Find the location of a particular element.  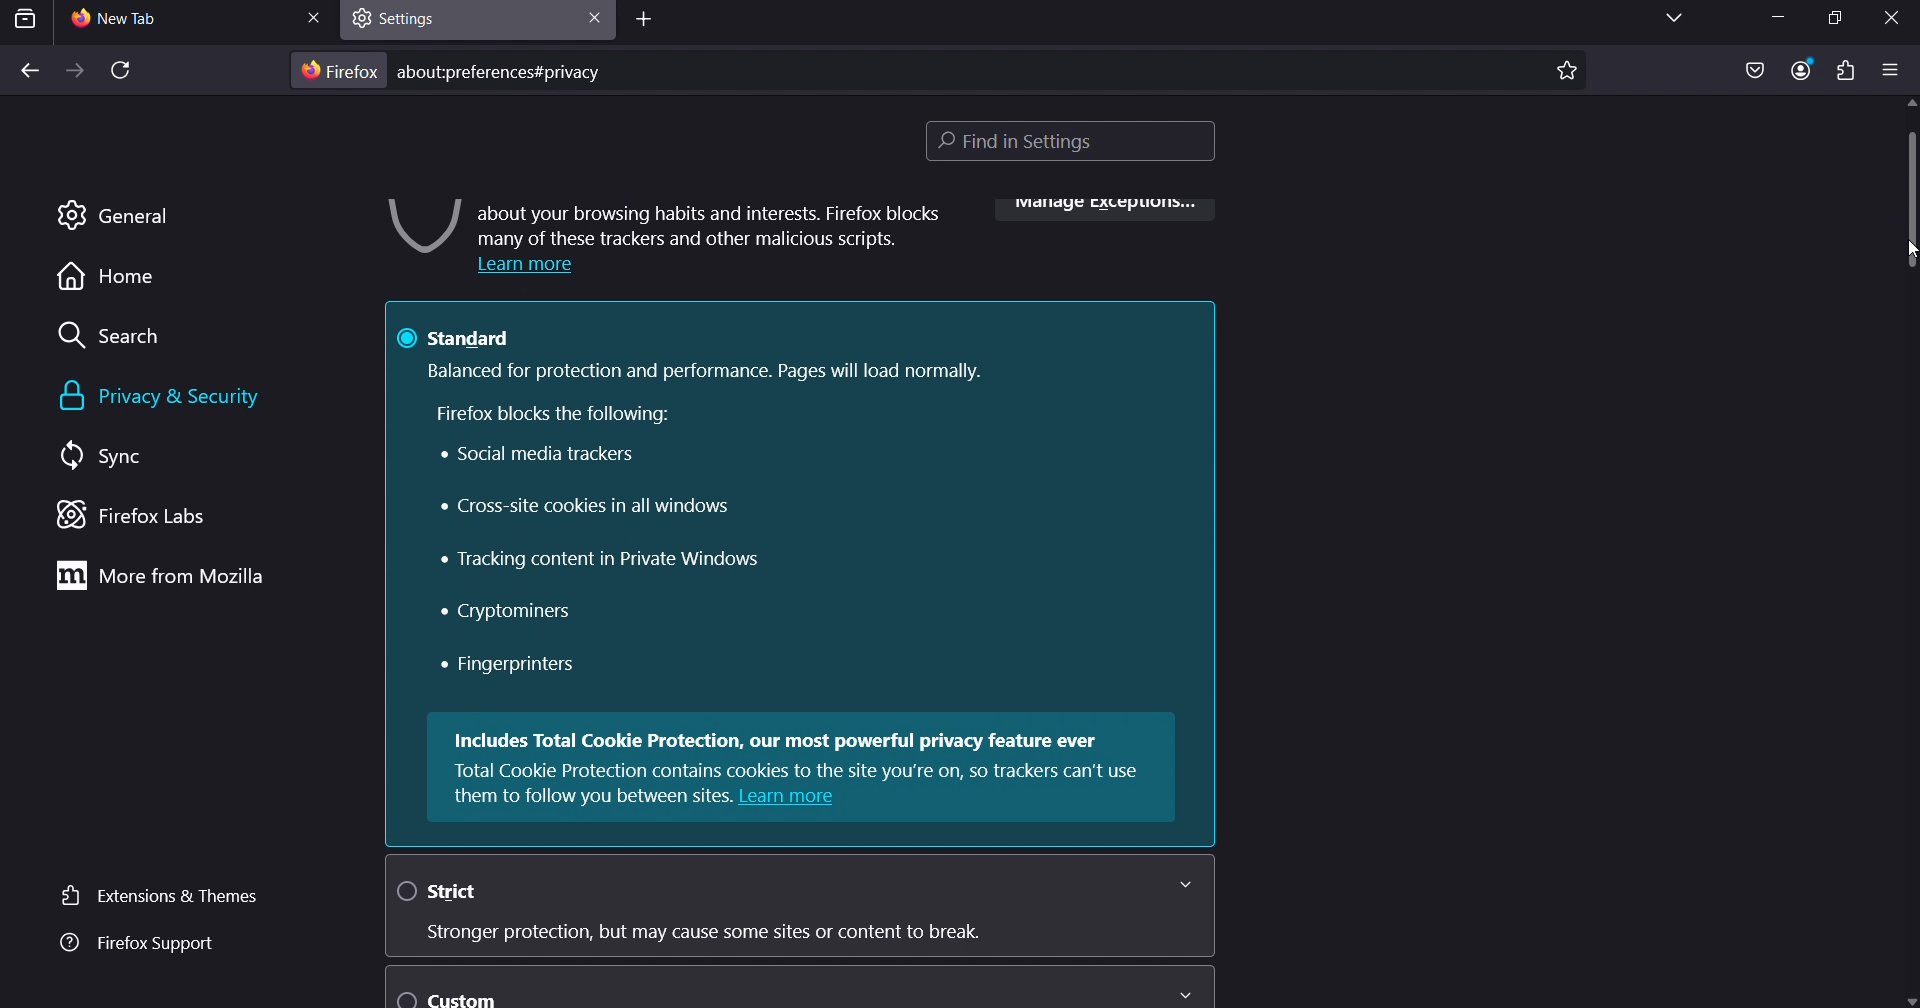

cursor is located at coordinates (1904, 253).